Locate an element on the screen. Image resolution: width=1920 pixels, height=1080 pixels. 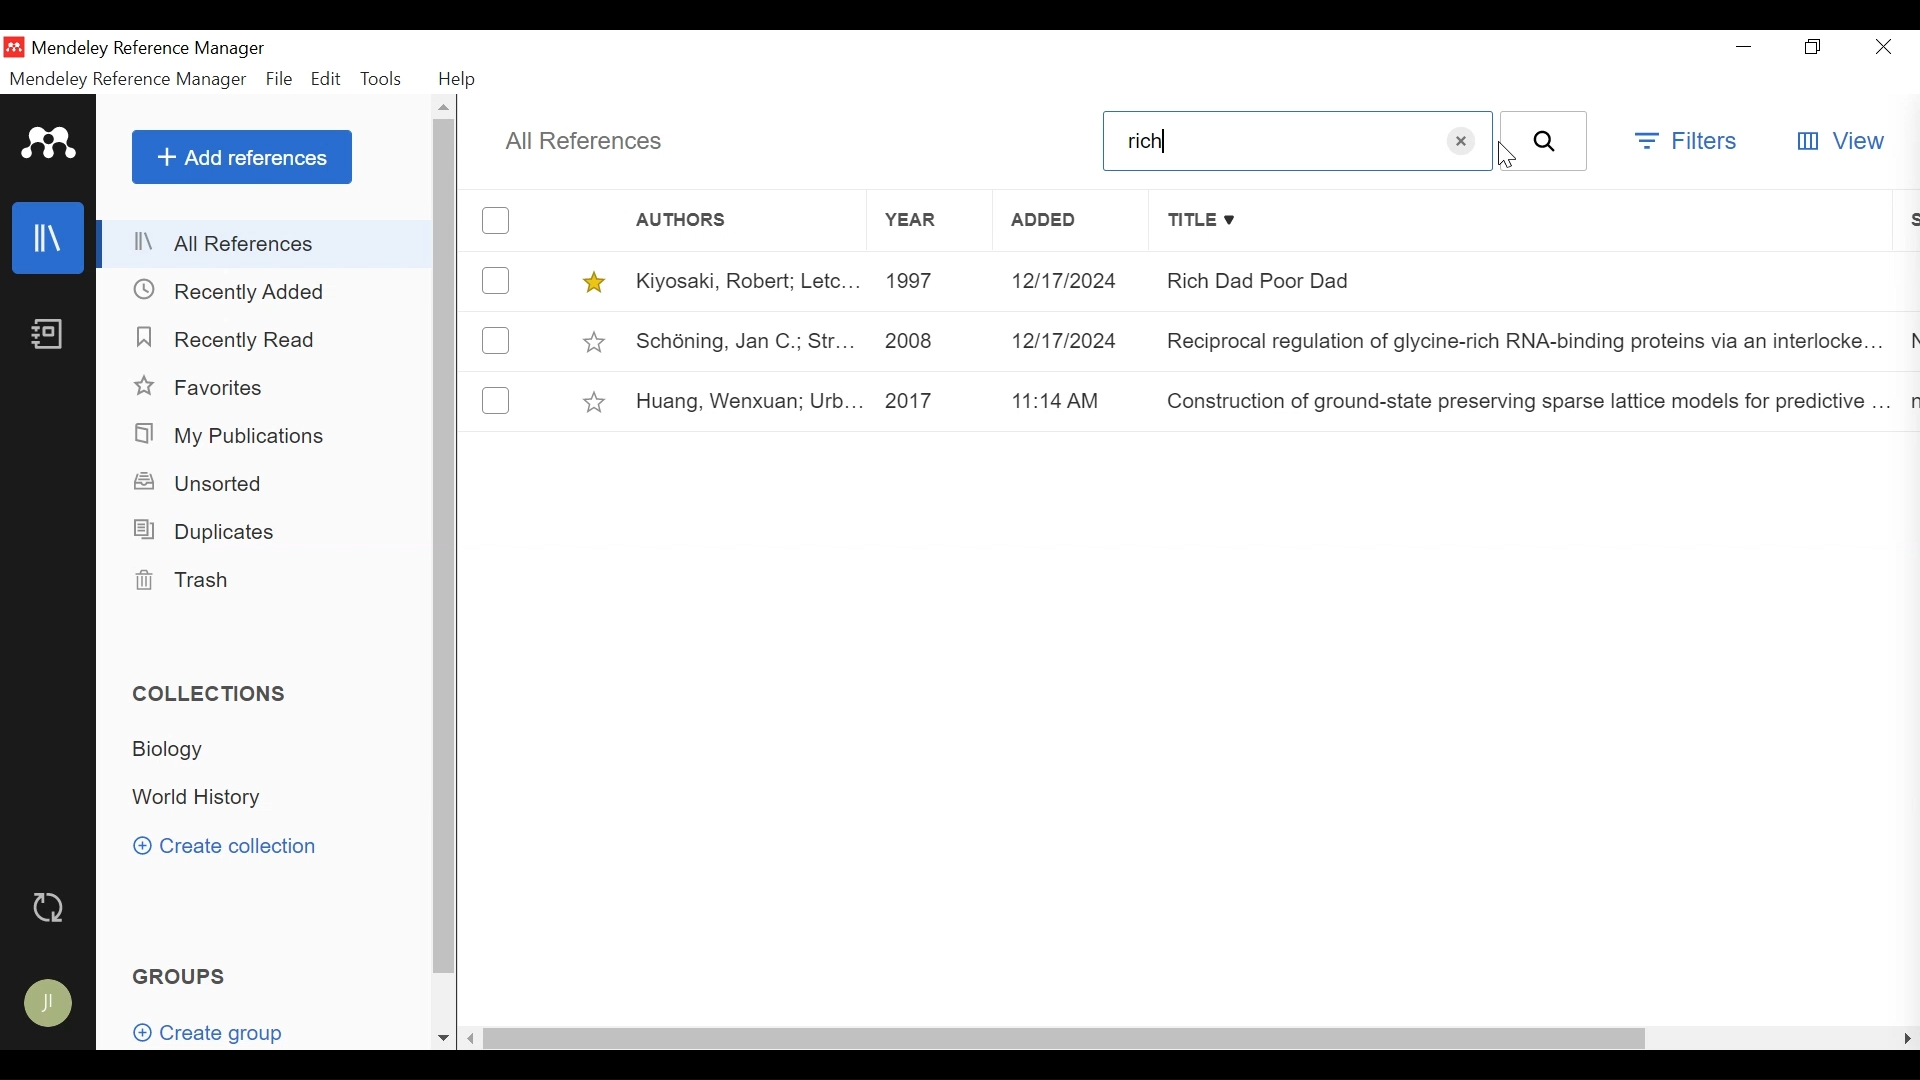
(un)select is located at coordinates (497, 340).